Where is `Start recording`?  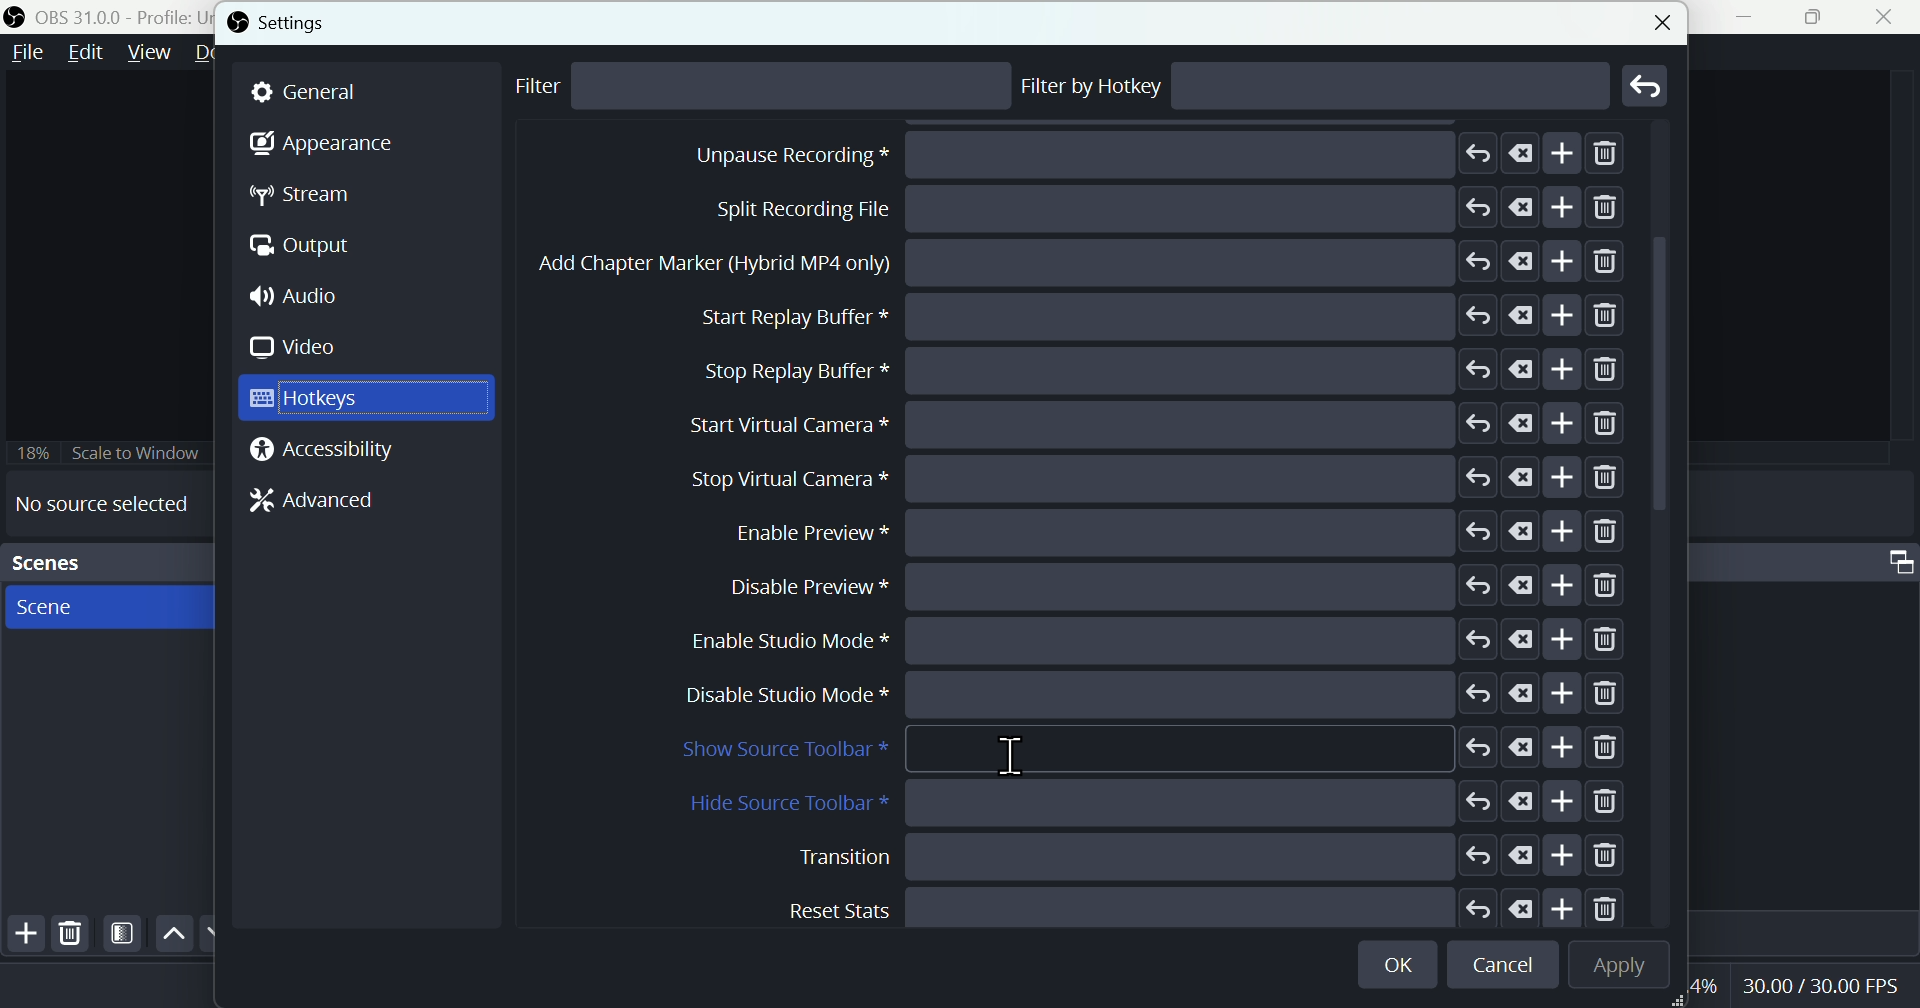 Start recording is located at coordinates (1125, 209).